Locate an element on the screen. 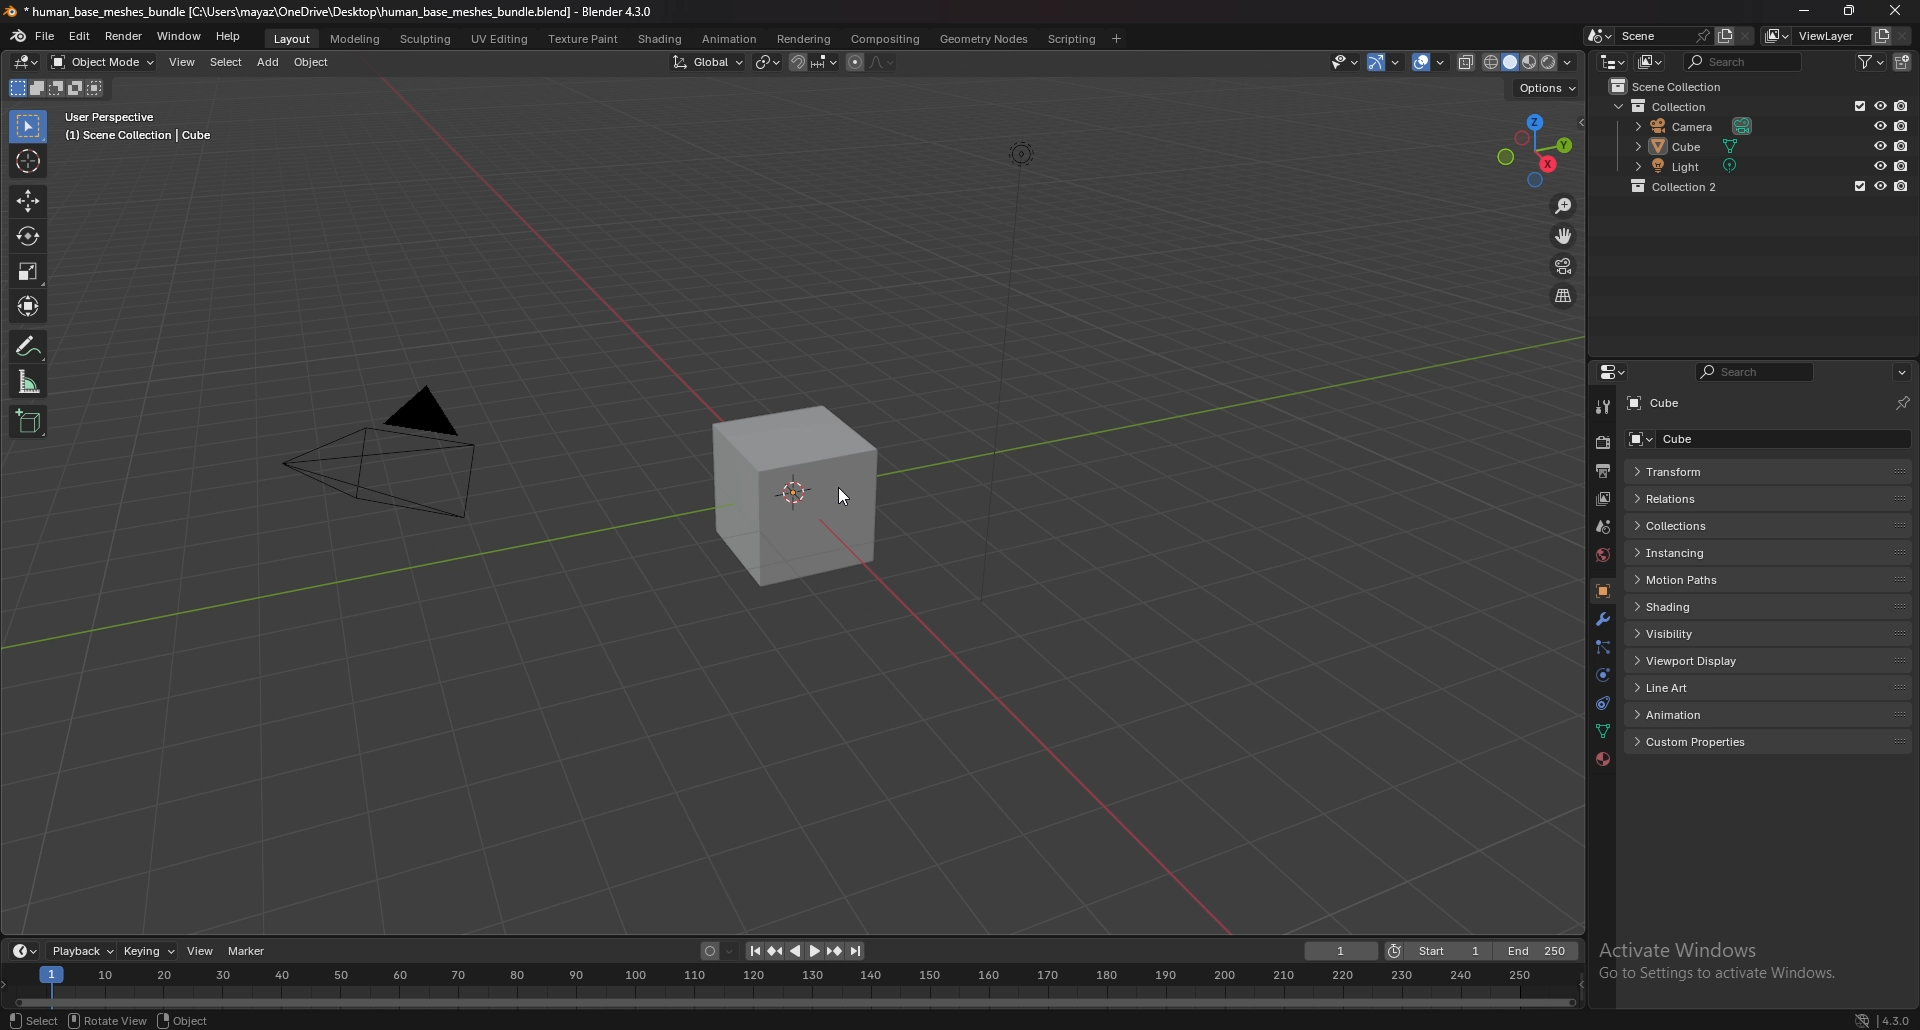 Image resolution: width=1920 pixels, height=1030 pixels. sculpting is located at coordinates (428, 38).